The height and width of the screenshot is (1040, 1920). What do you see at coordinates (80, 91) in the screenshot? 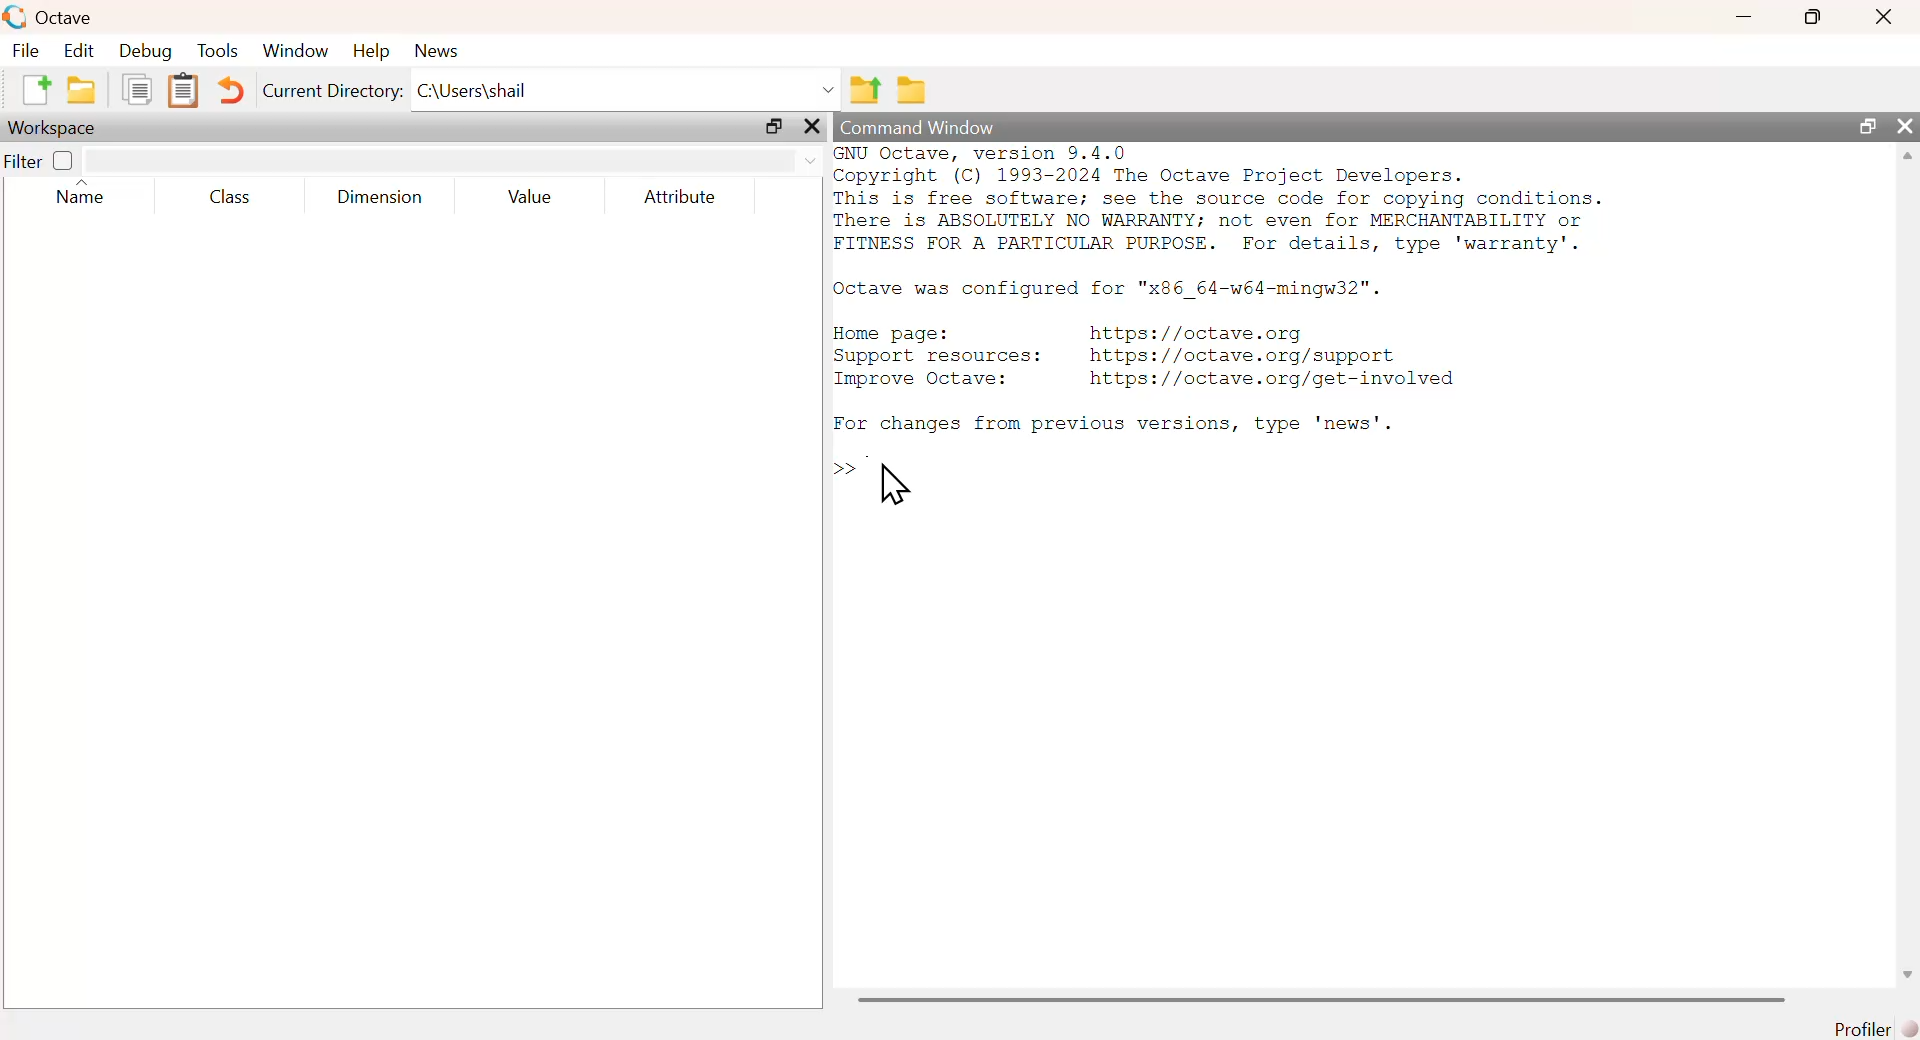
I see `open an existing file in editor` at bounding box center [80, 91].